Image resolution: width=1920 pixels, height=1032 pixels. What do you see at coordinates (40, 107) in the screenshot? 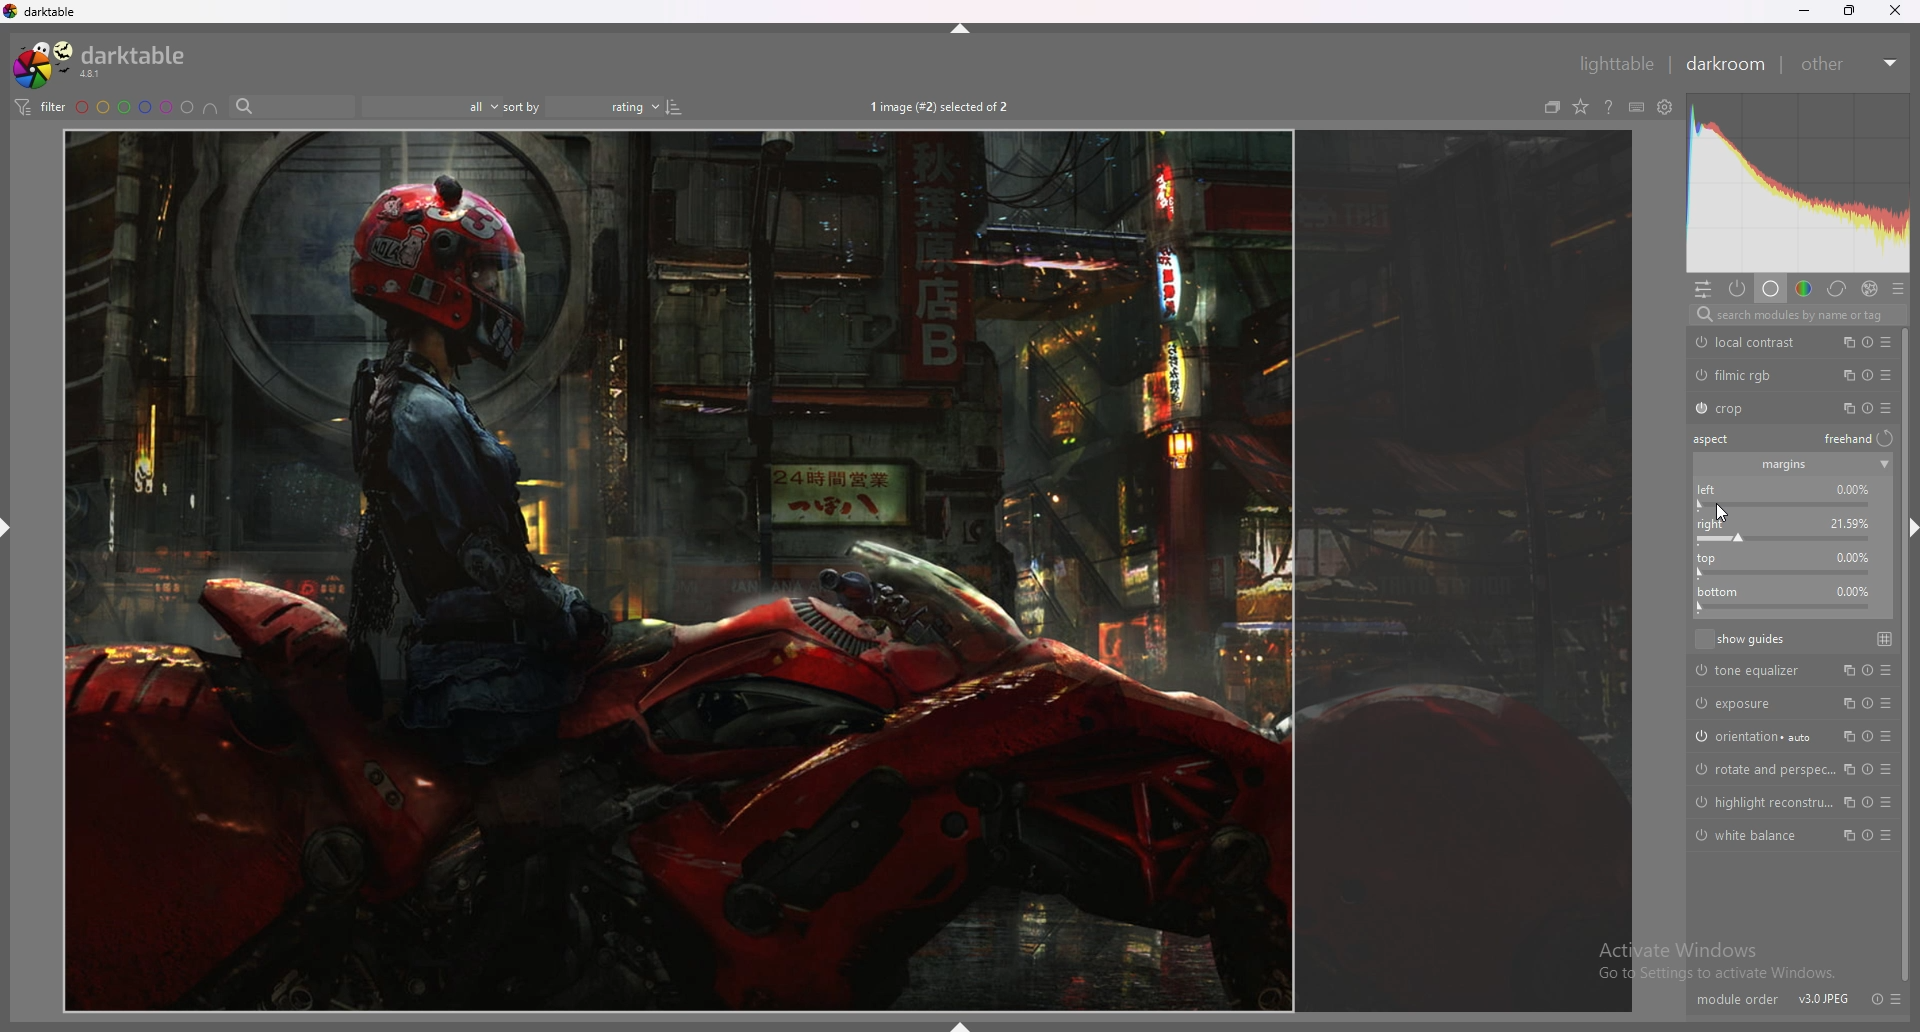
I see `filter` at bounding box center [40, 107].